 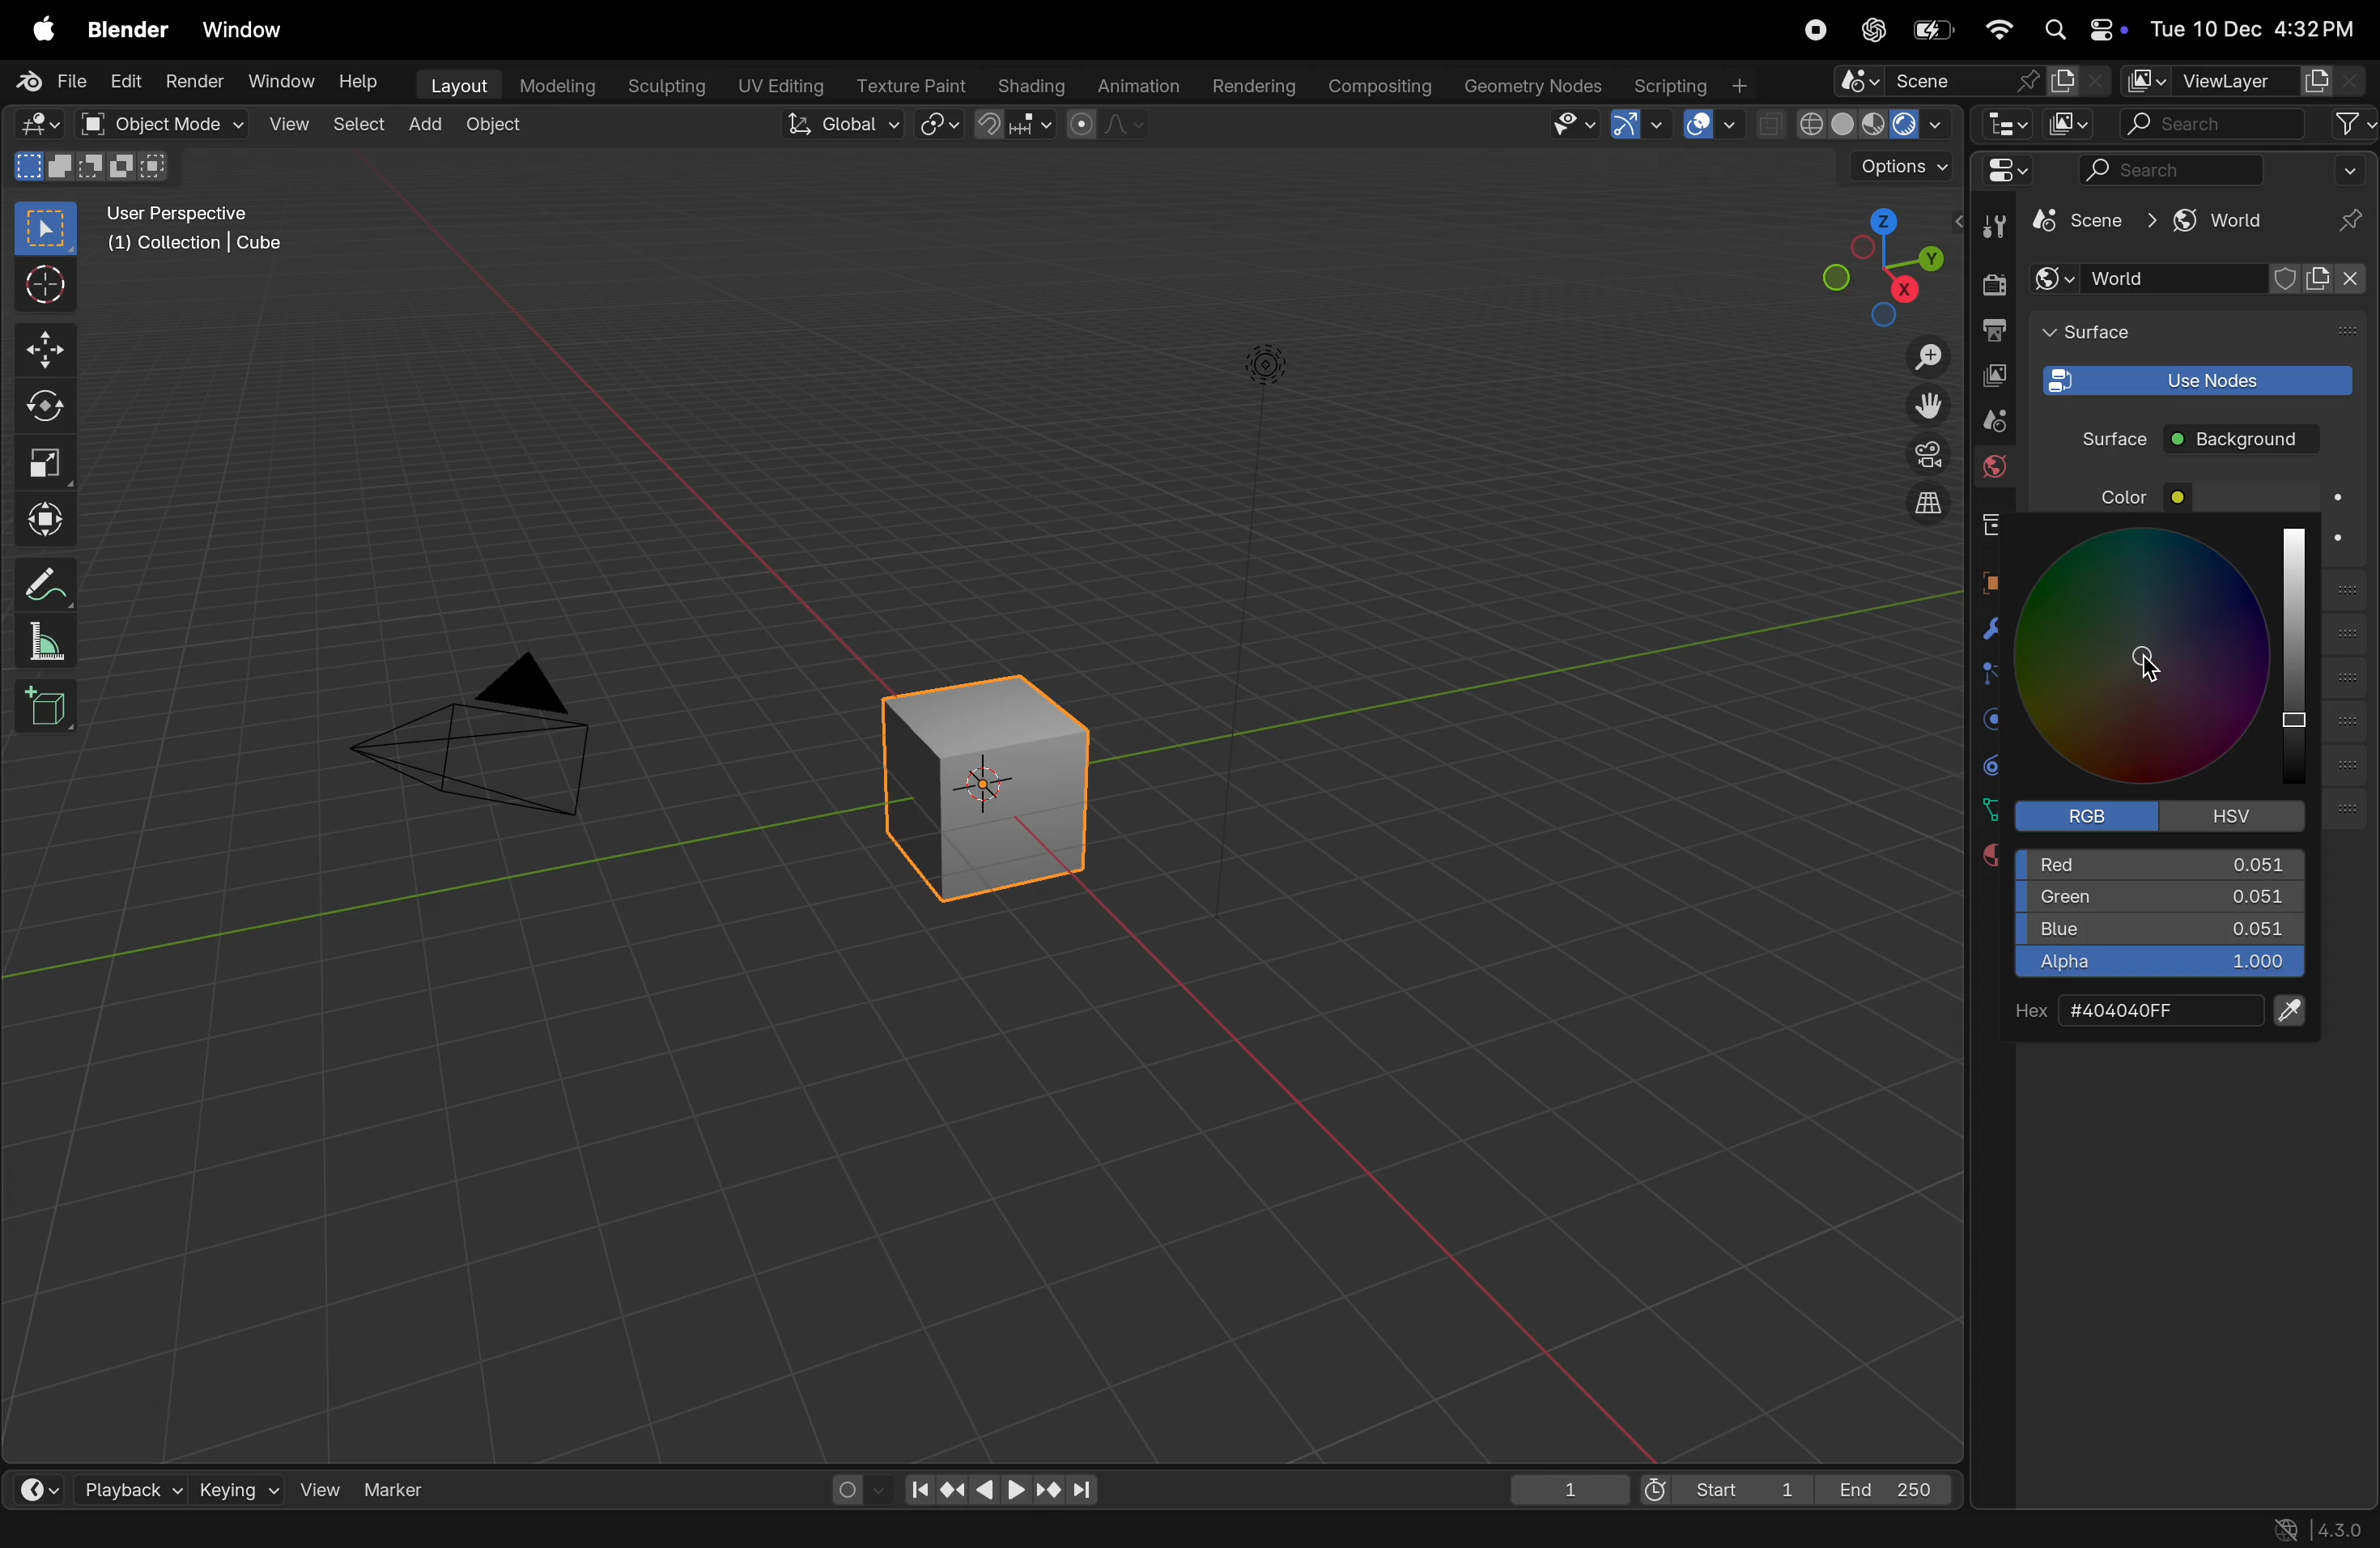 I want to click on date and time, so click(x=2251, y=23).